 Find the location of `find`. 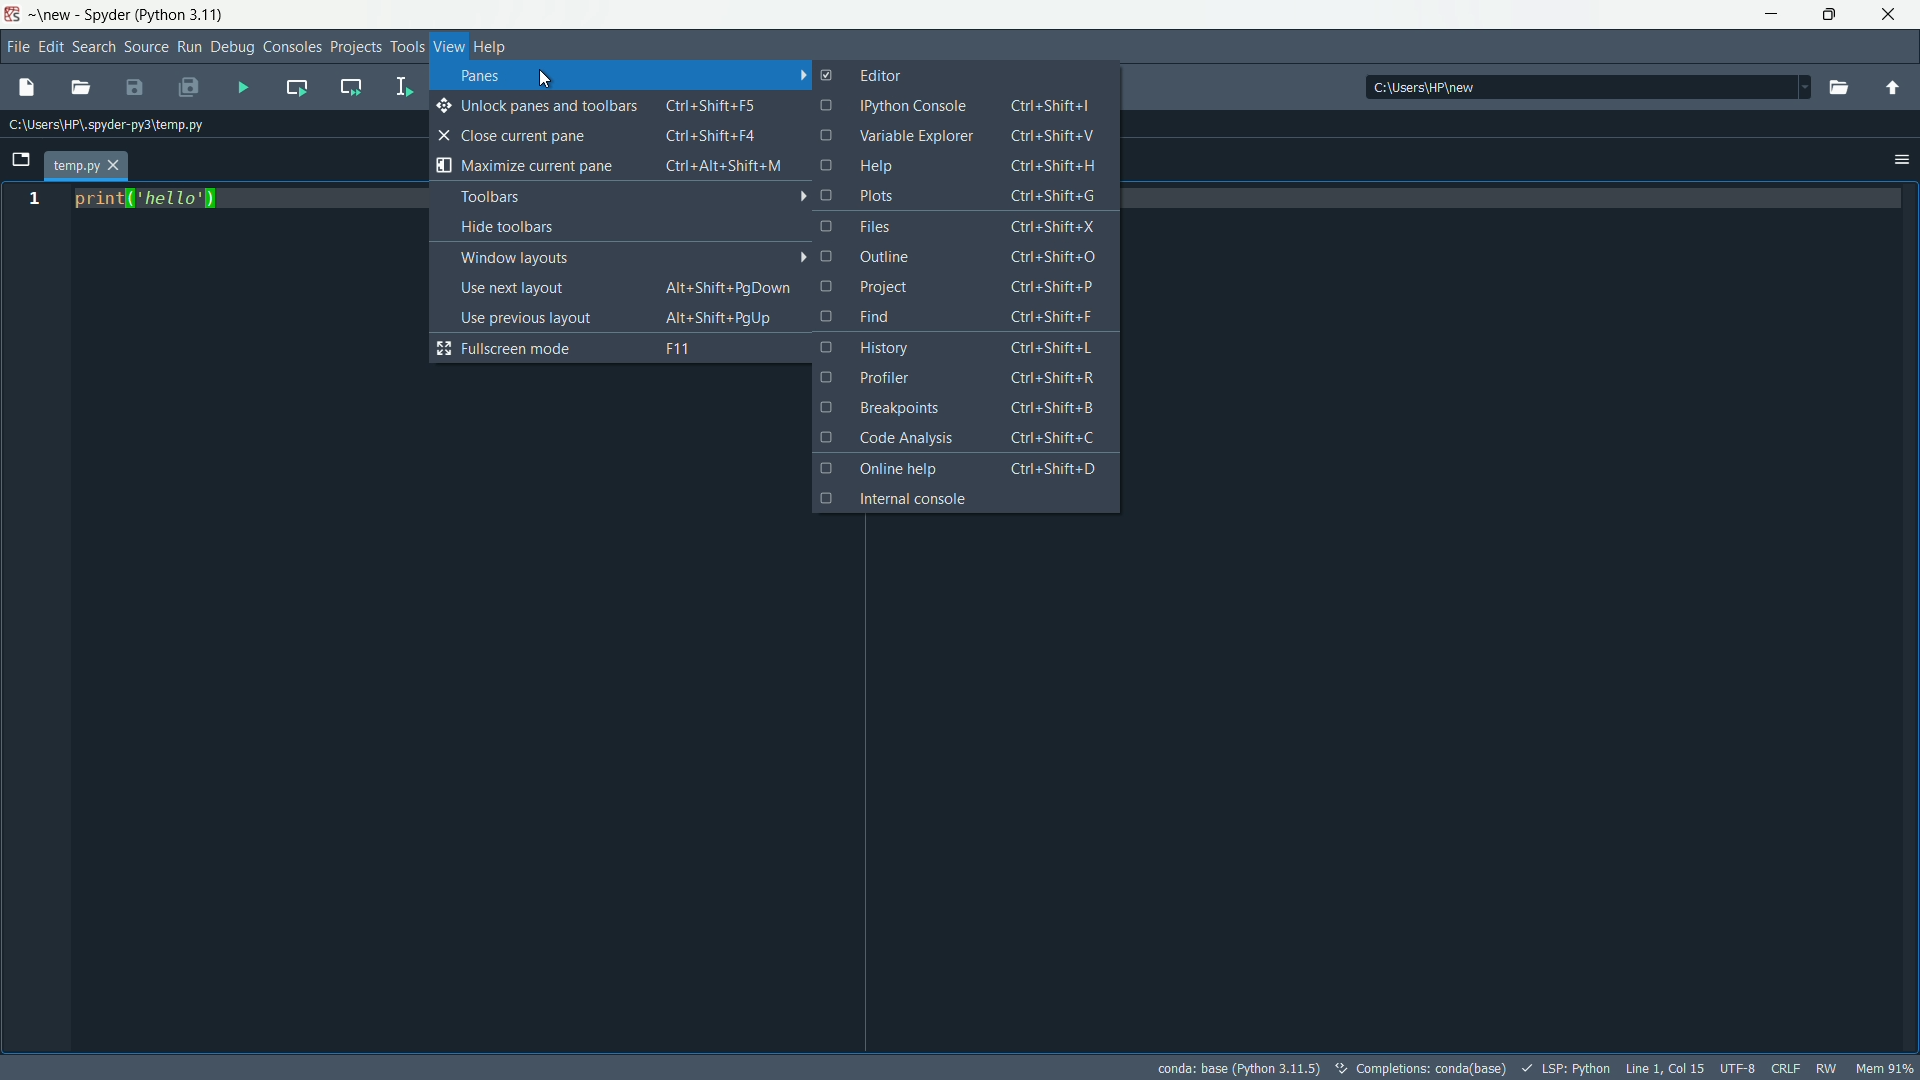

find is located at coordinates (966, 319).